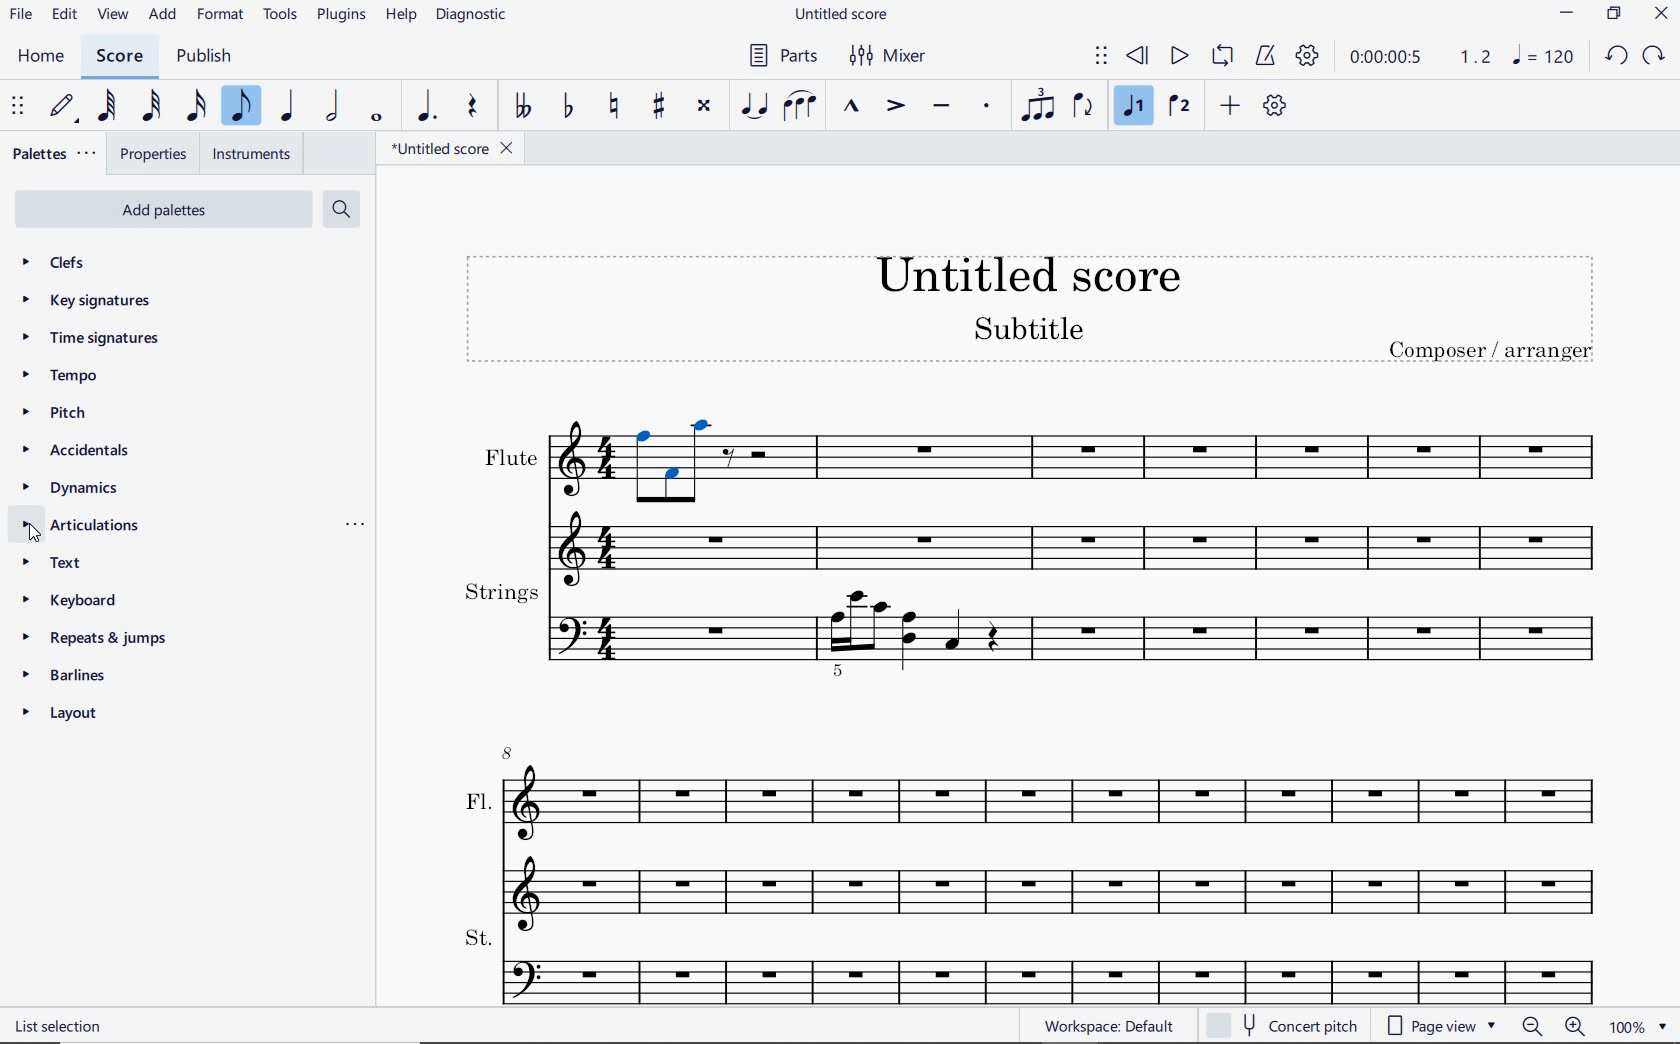 This screenshot has height=1044, width=1680. What do you see at coordinates (58, 415) in the screenshot?
I see `pitch` at bounding box center [58, 415].